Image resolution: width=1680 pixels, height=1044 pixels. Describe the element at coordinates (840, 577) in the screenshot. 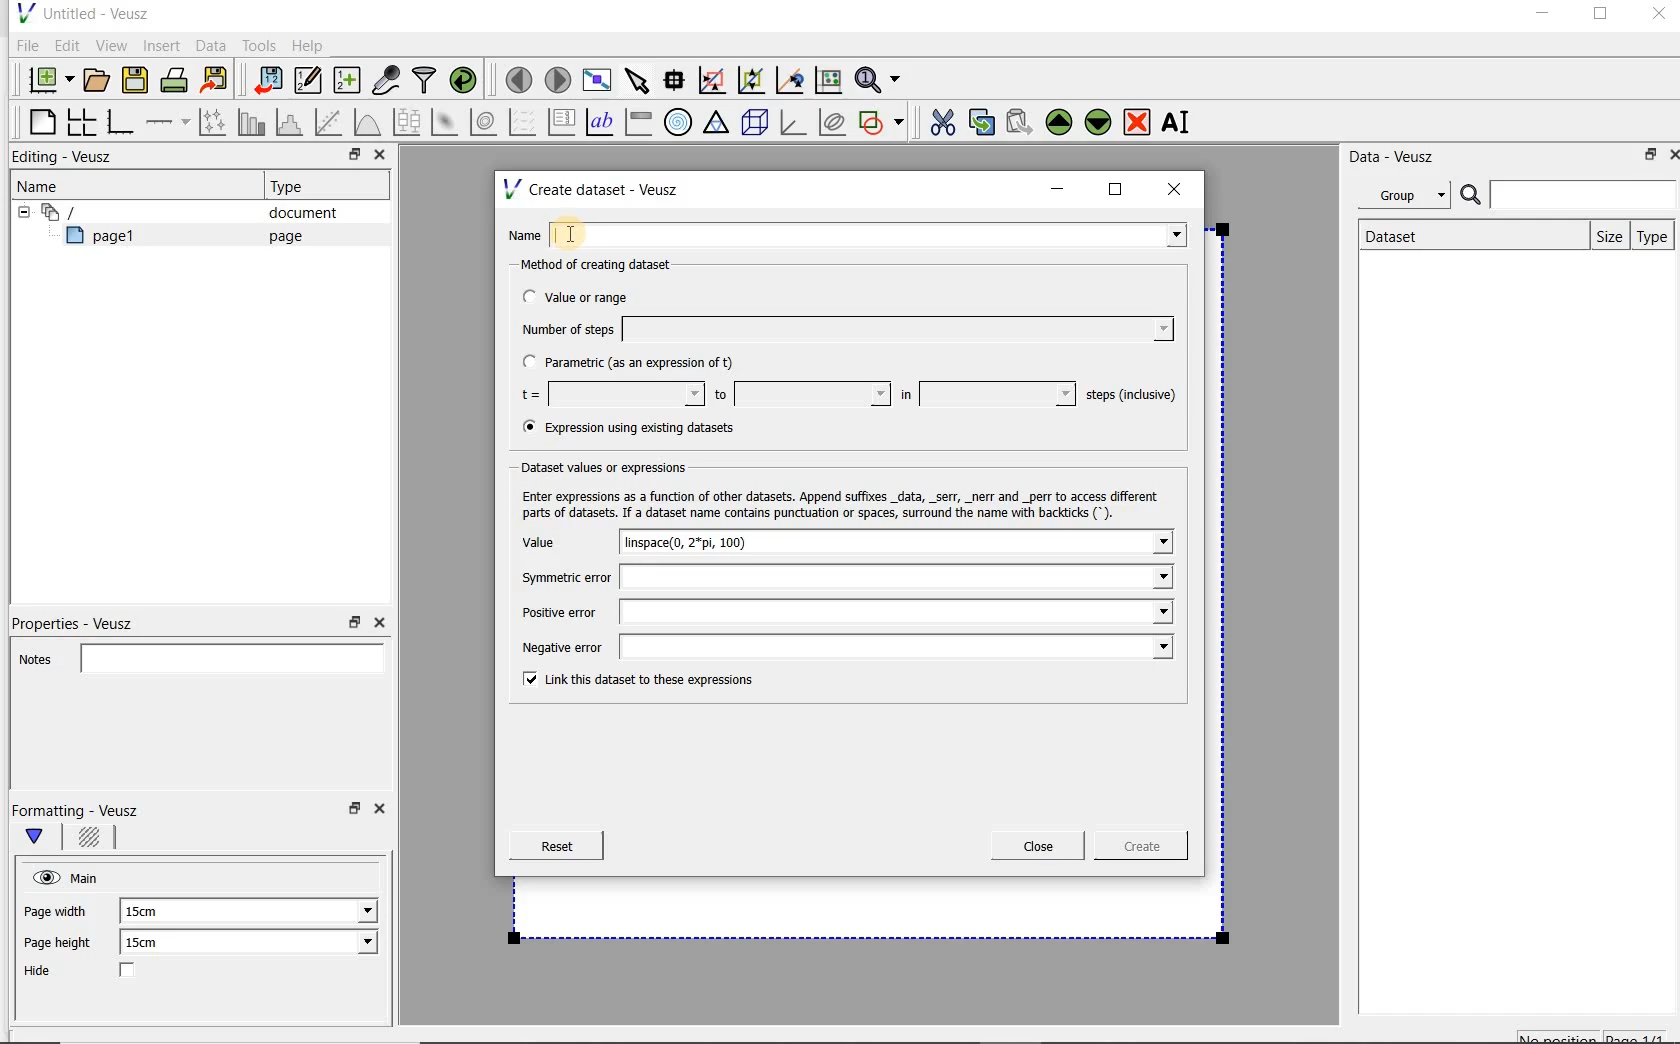

I see `Symmetric error` at that location.